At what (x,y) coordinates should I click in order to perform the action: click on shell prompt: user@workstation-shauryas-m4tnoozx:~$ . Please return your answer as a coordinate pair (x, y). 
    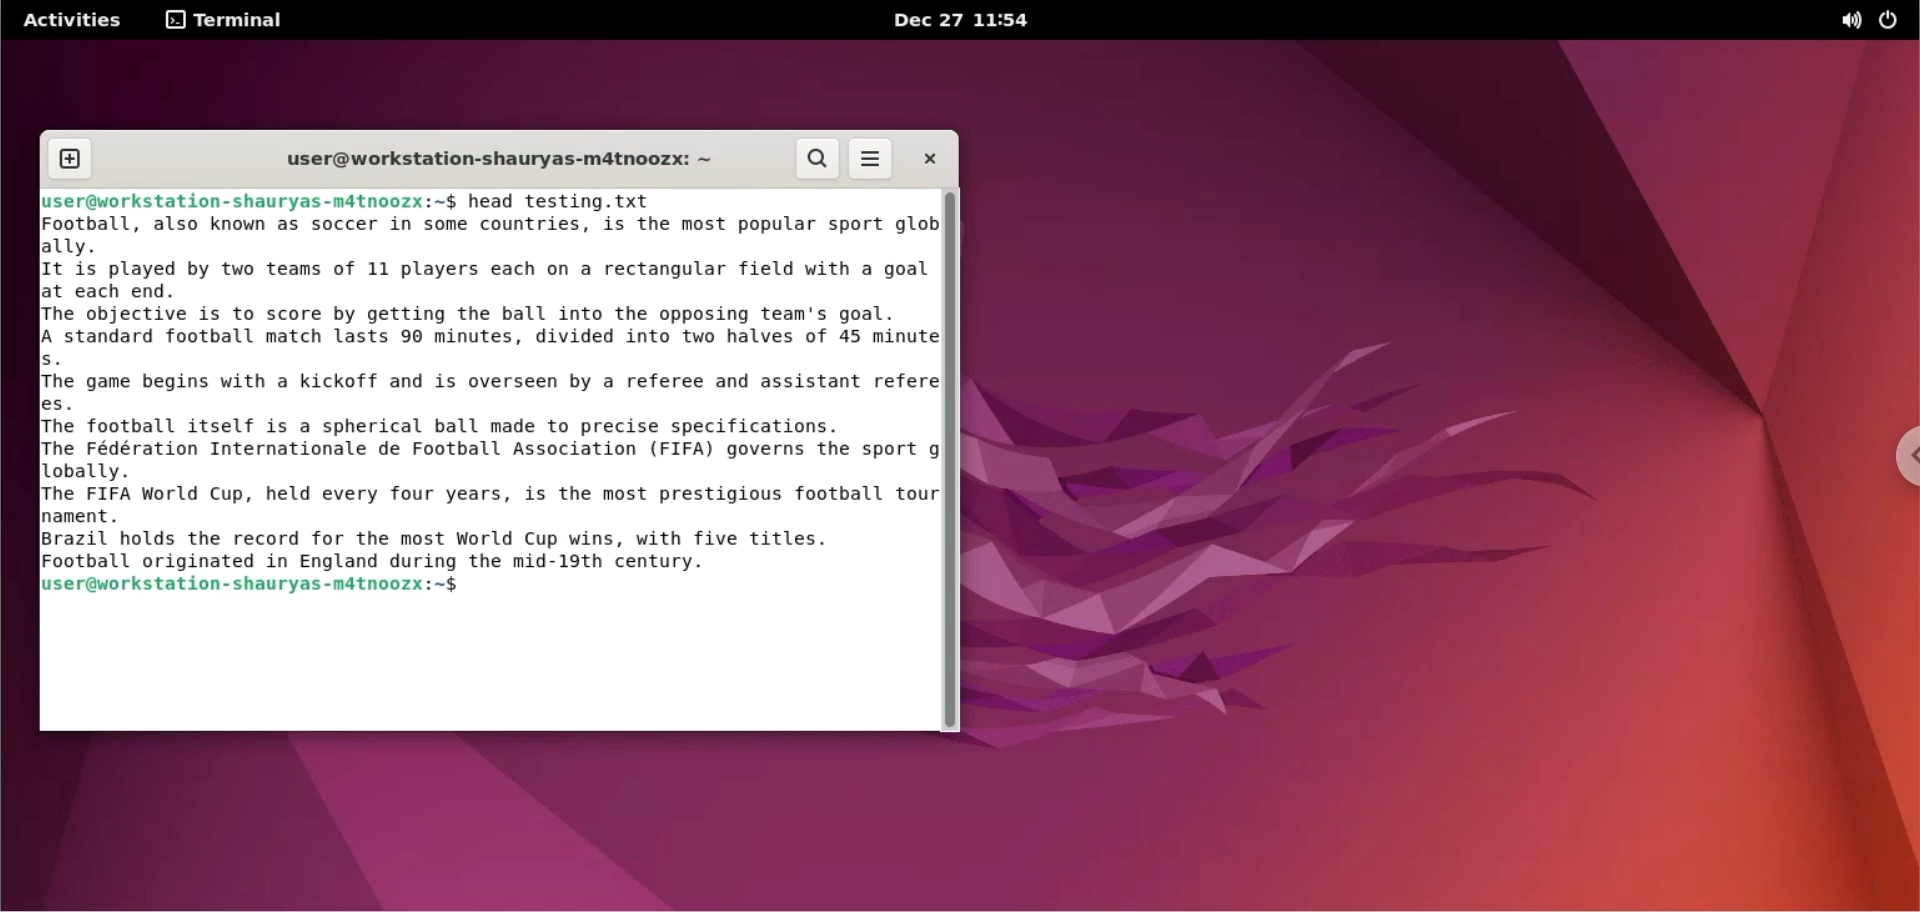
    Looking at the image, I should click on (251, 587).